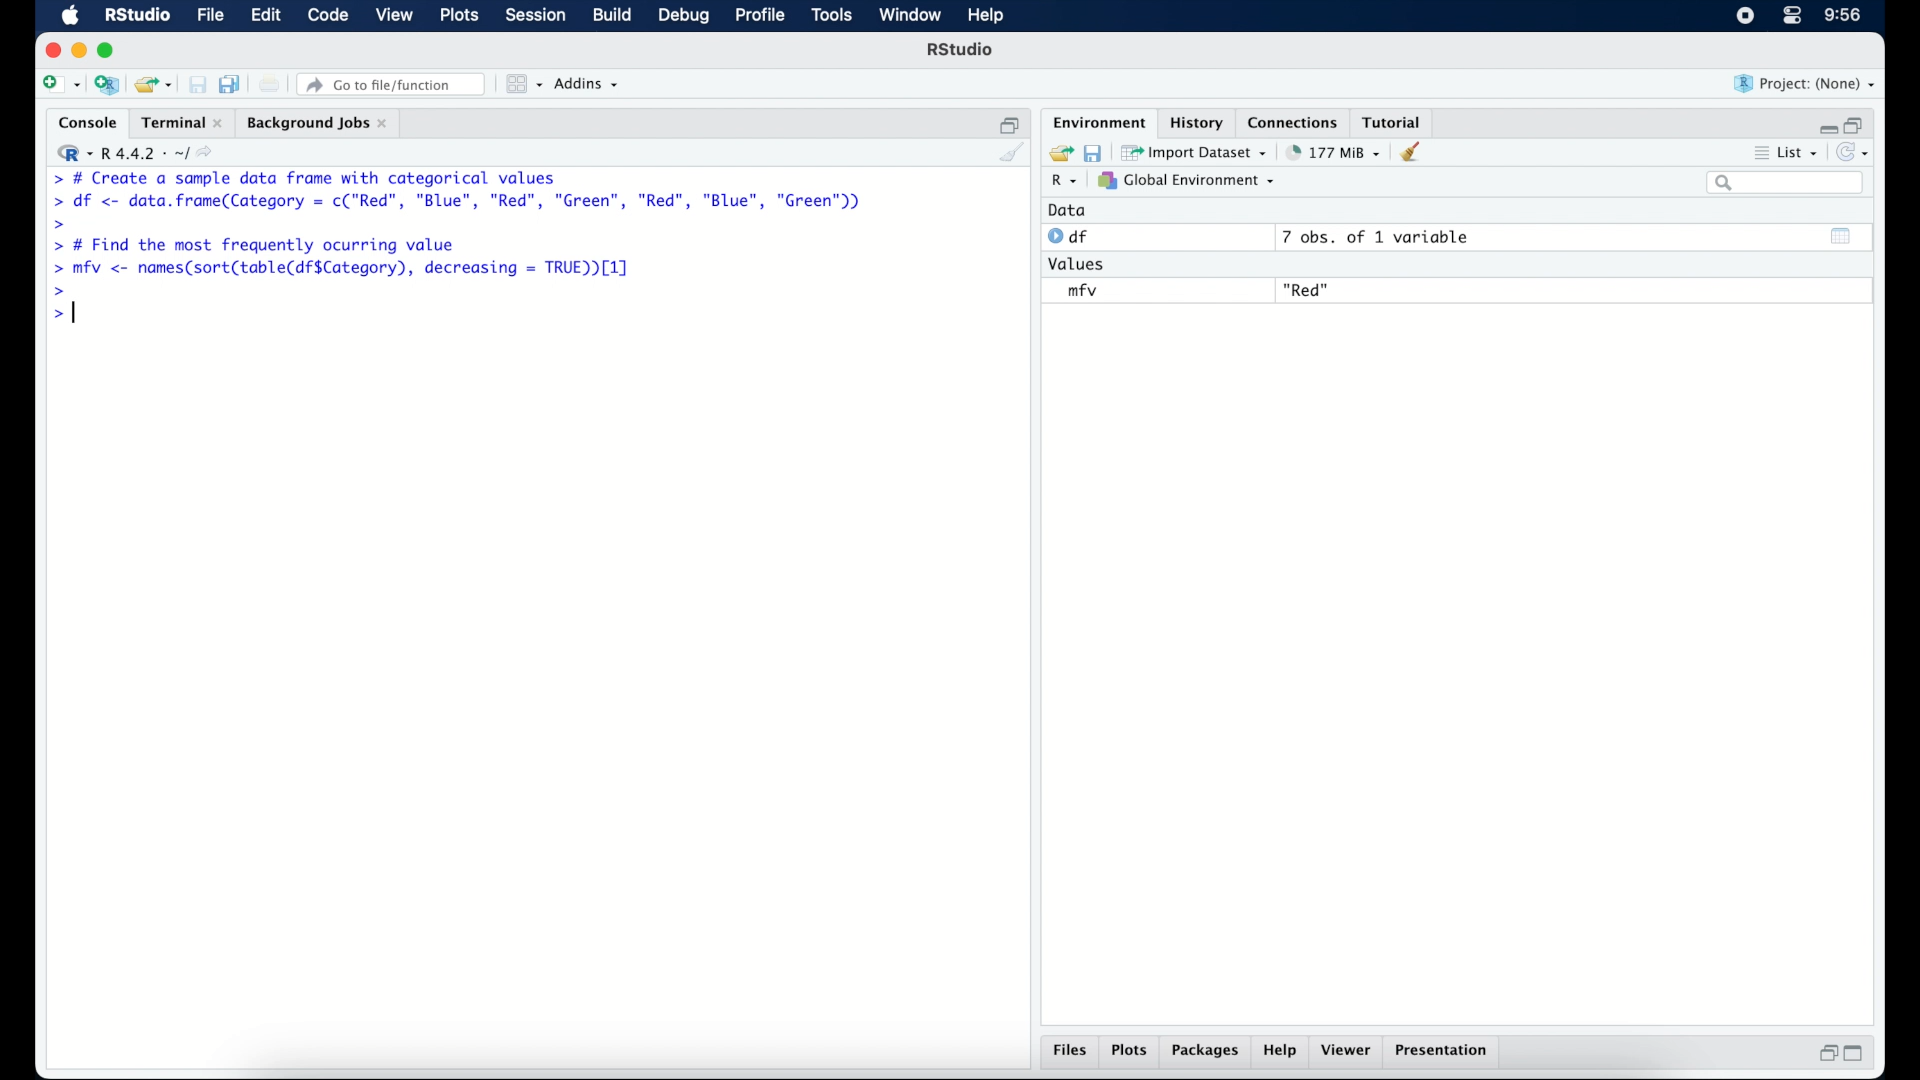 Image resolution: width=1920 pixels, height=1080 pixels. Describe the element at coordinates (154, 85) in the screenshot. I see `open an existing project` at that location.